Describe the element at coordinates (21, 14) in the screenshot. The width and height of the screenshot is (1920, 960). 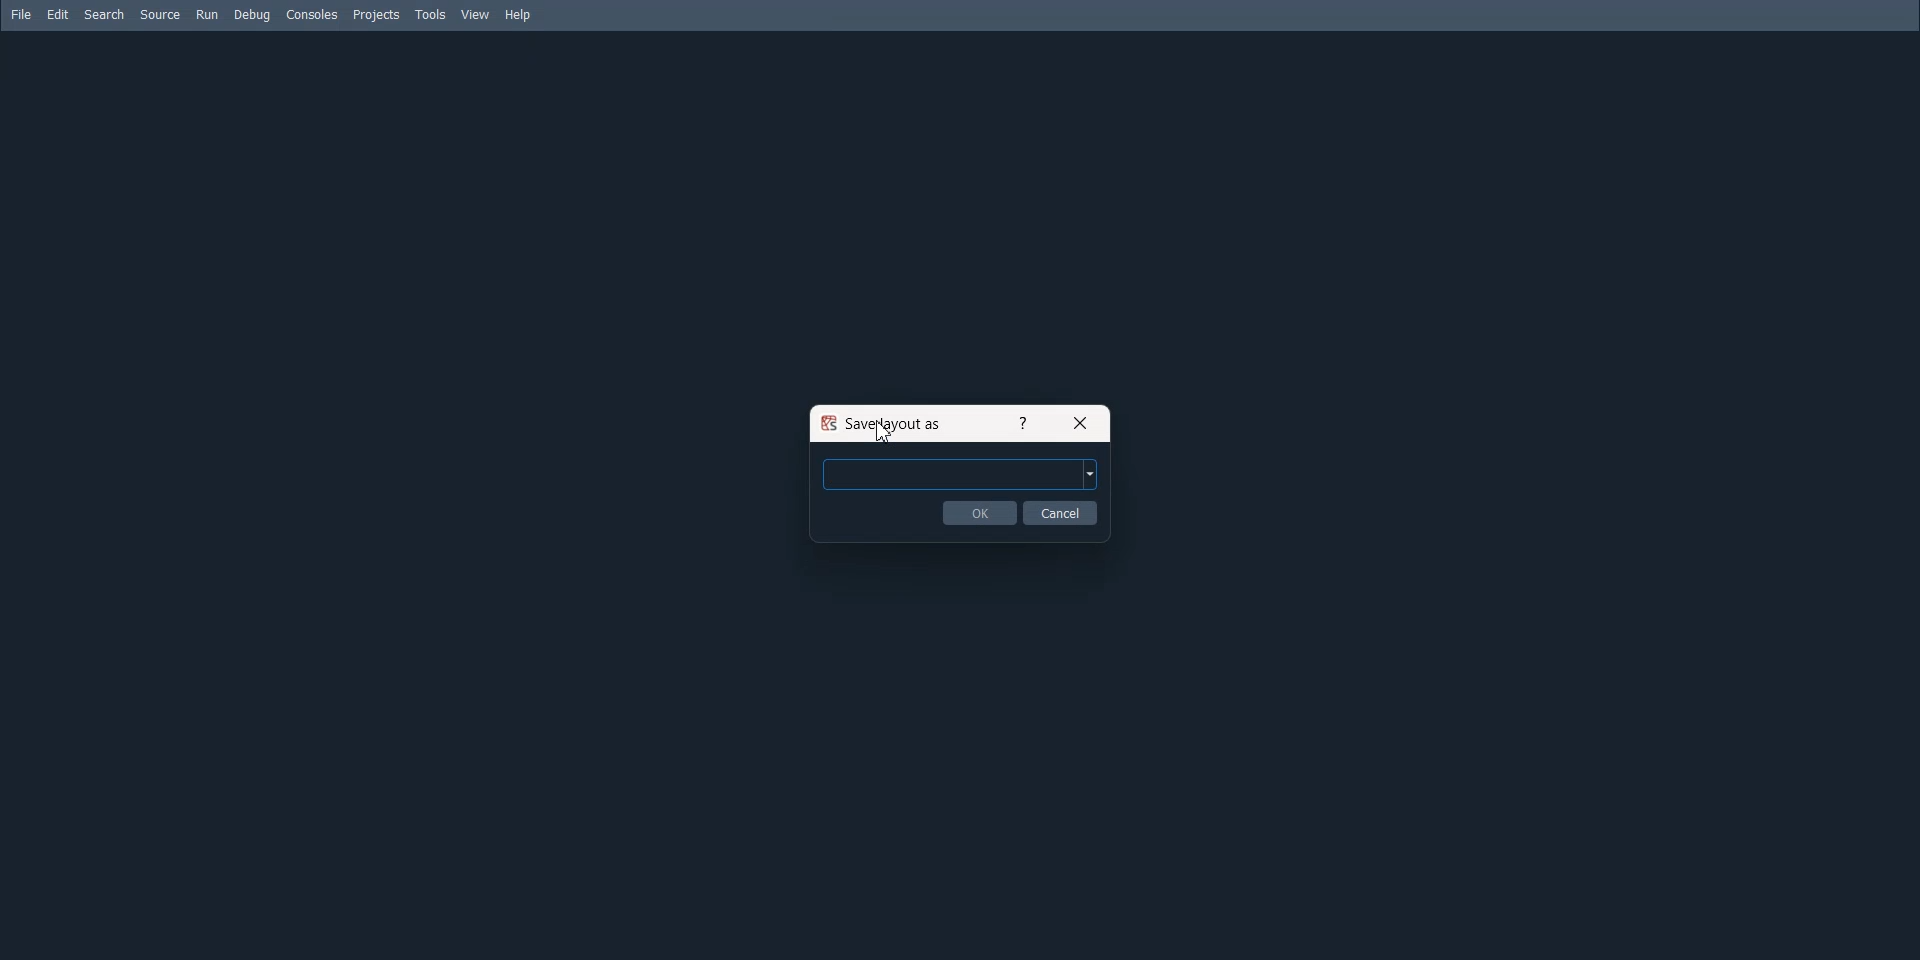
I see `File` at that location.